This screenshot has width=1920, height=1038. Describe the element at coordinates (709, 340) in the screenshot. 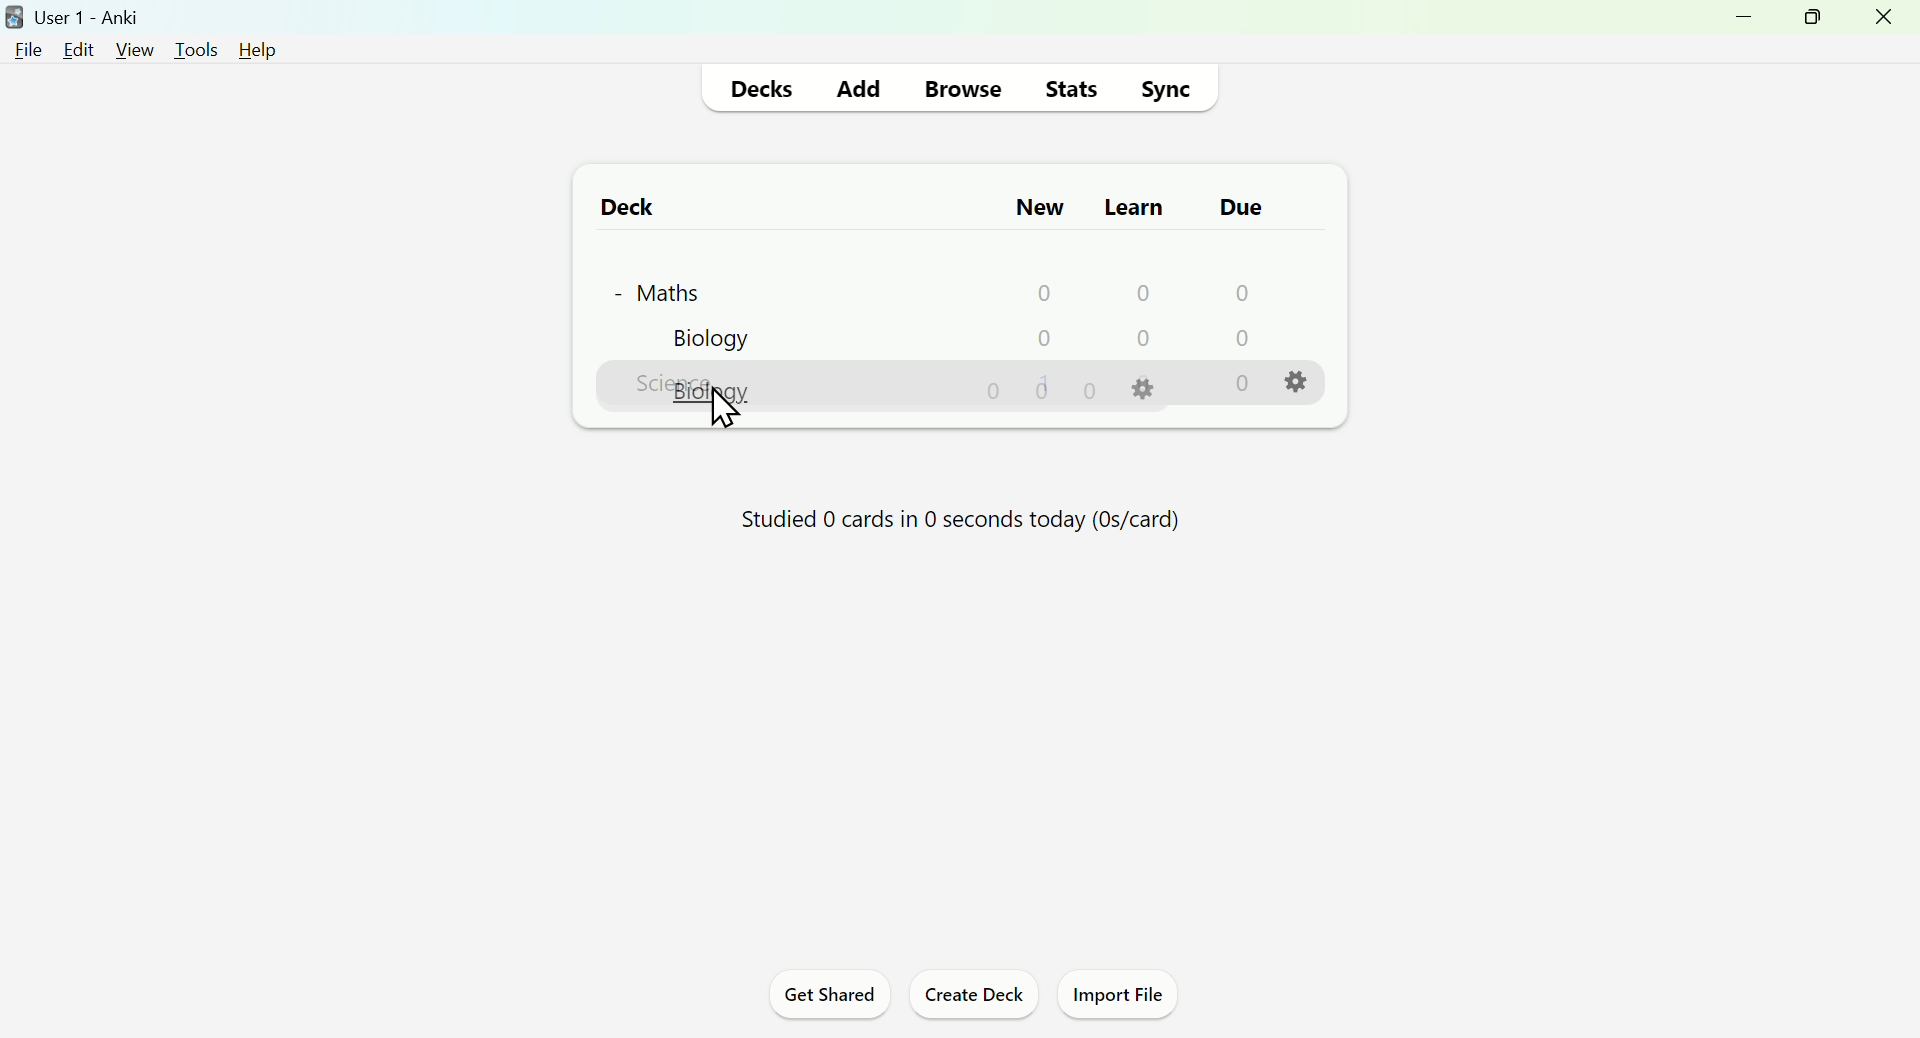

I see `Biology` at that location.